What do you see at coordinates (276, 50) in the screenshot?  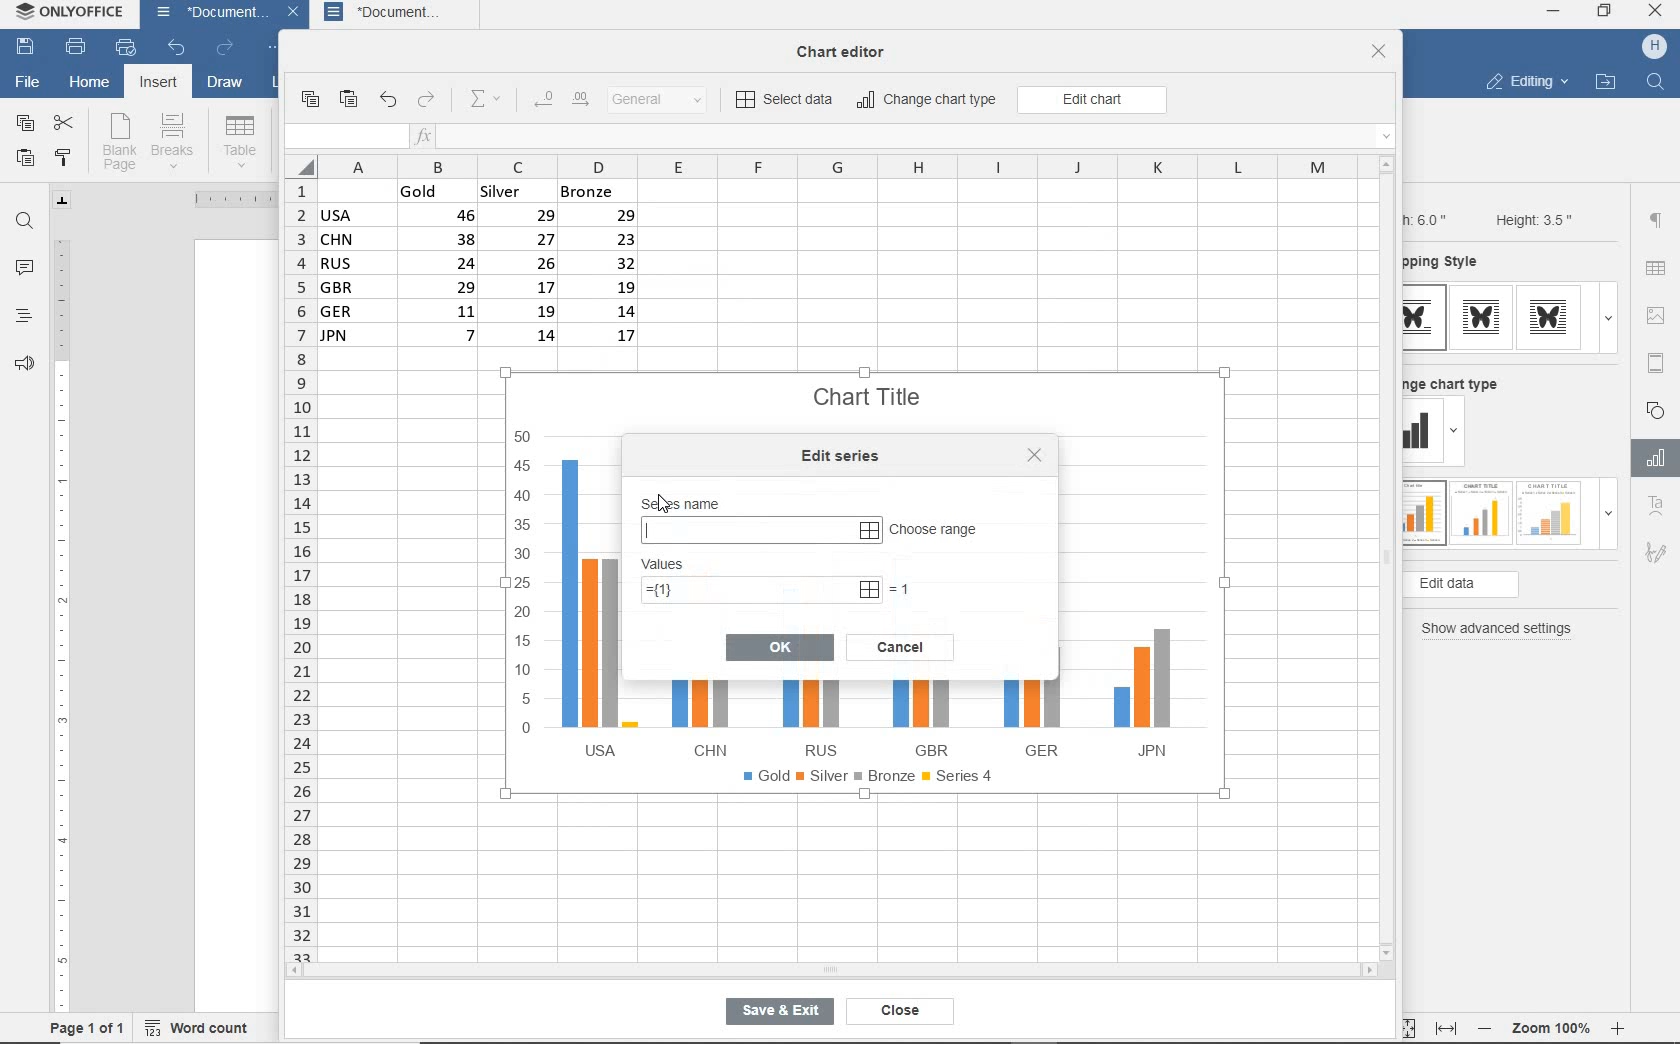 I see `customize quick access toolbar` at bounding box center [276, 50].